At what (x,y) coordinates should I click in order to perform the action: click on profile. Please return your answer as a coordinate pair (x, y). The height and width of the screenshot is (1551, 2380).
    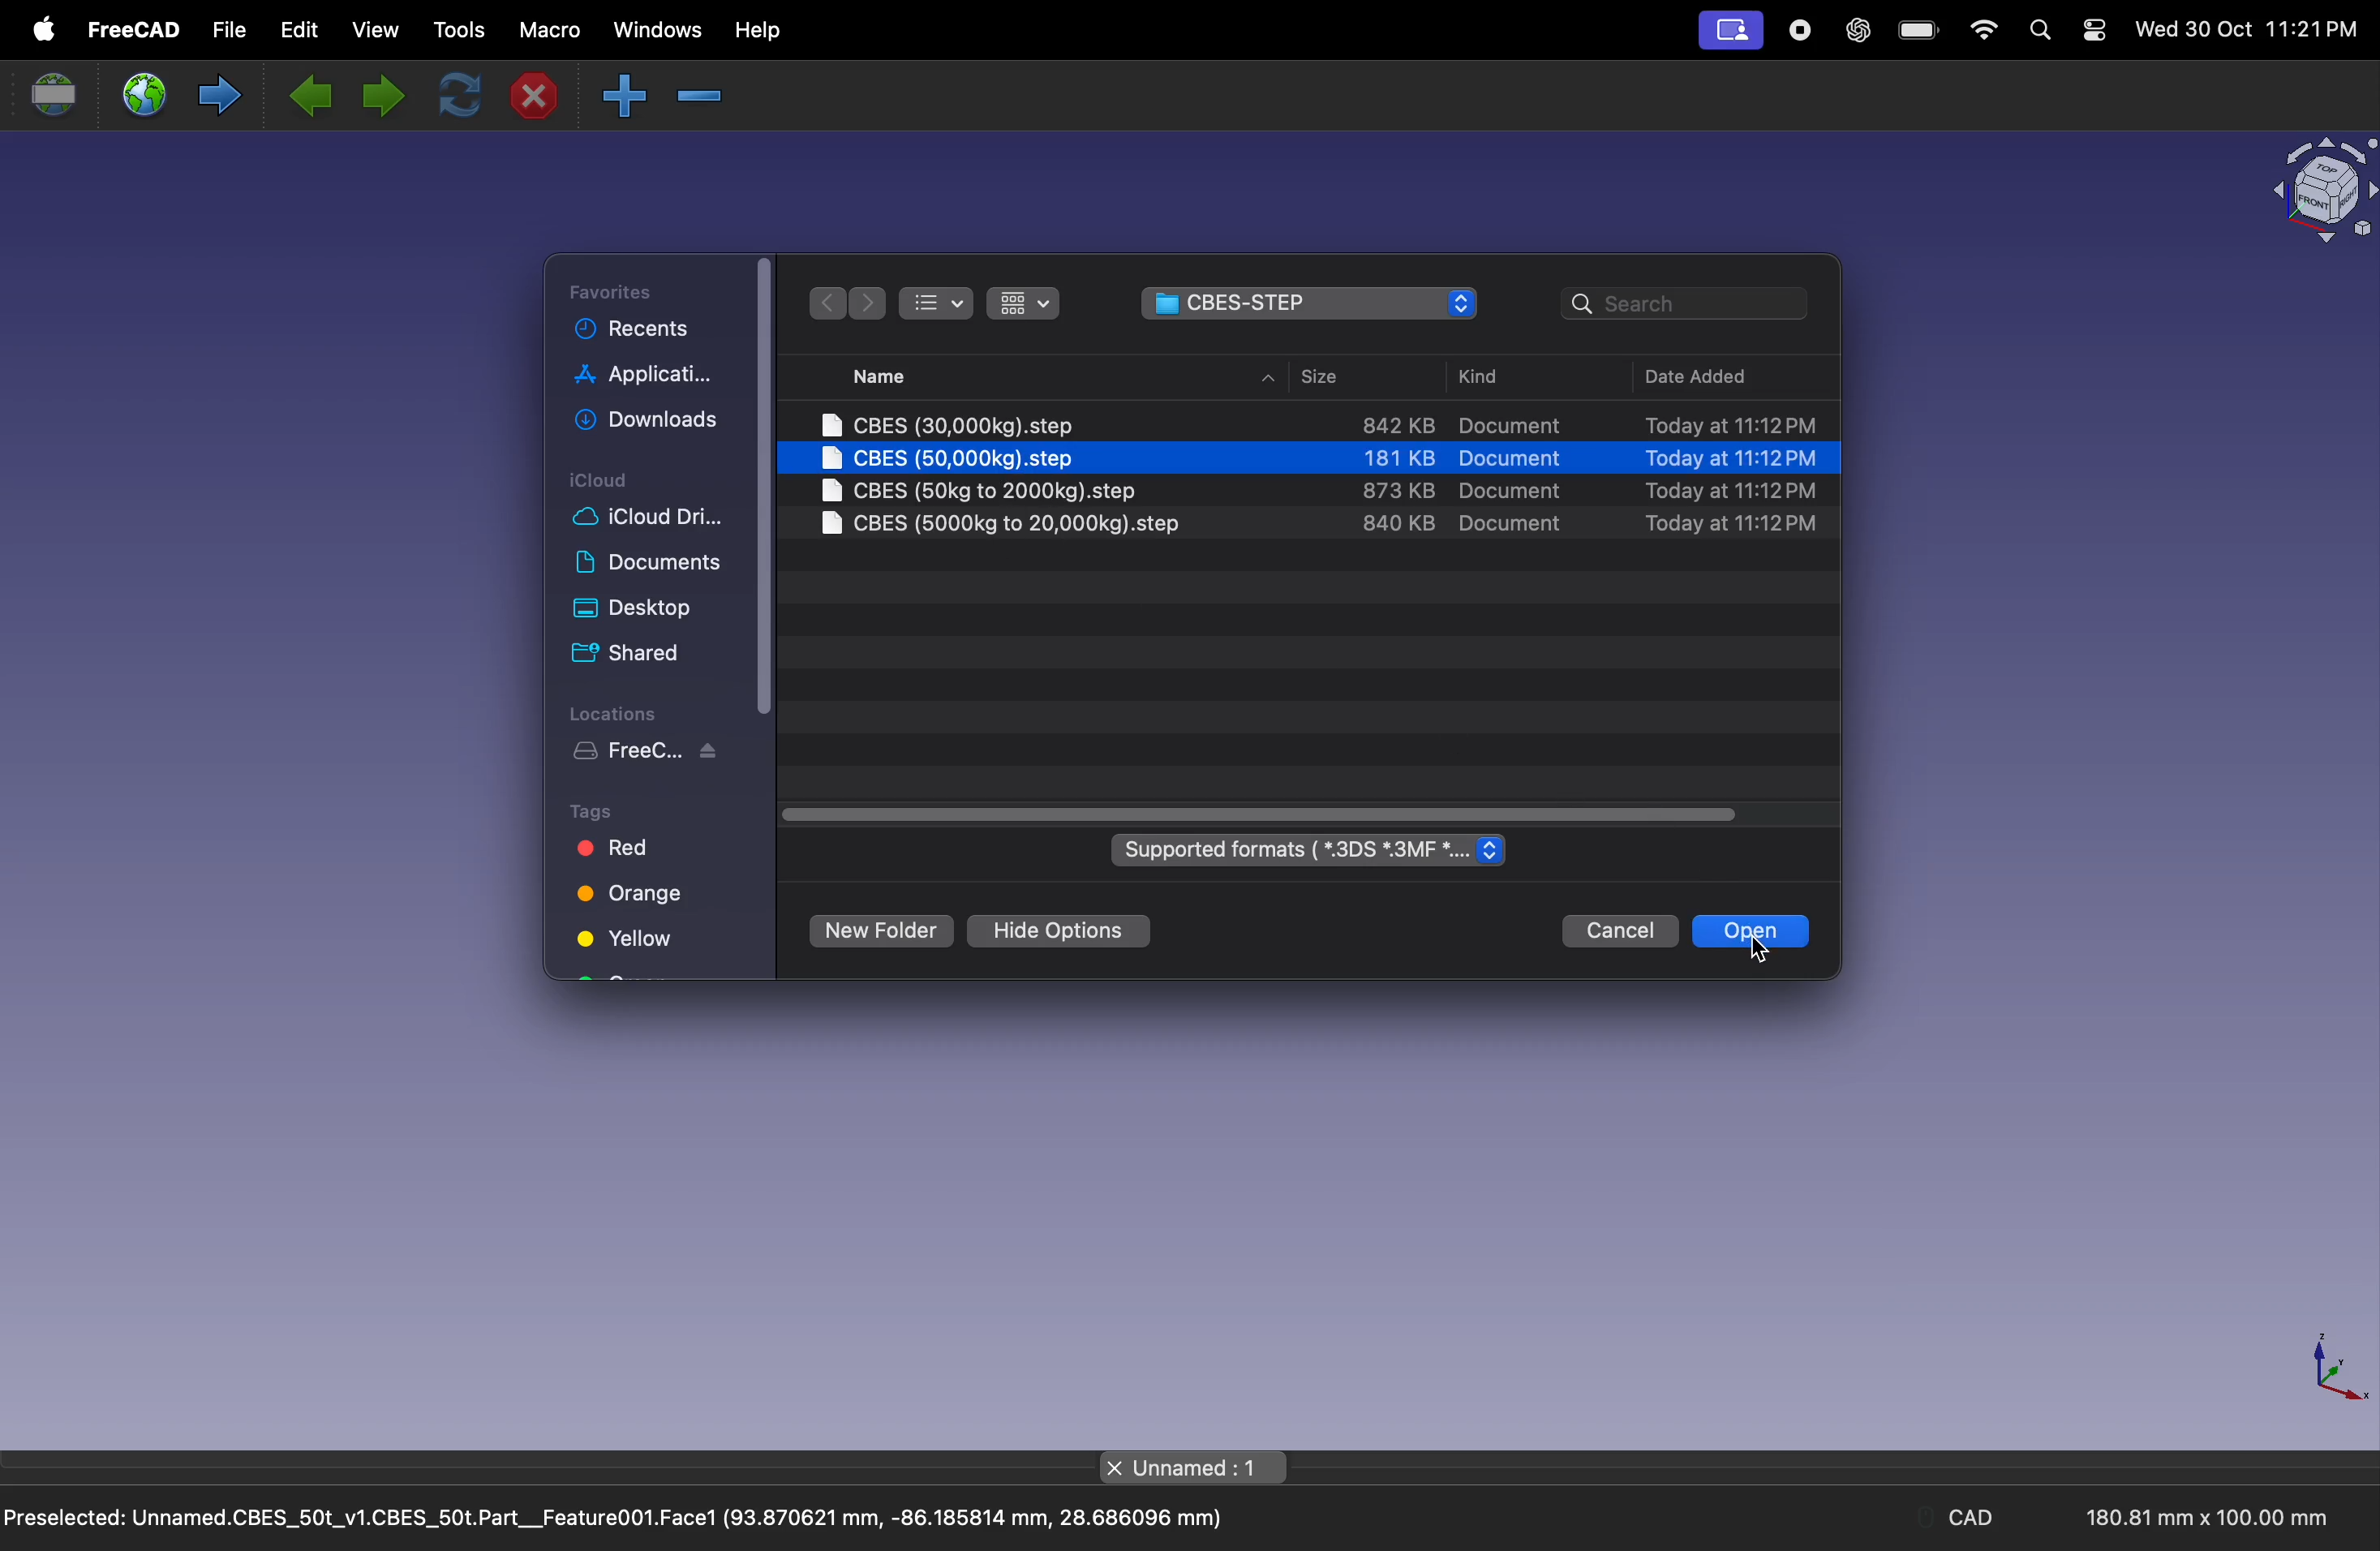
    Looking at the image, I should click on (1732, 32).